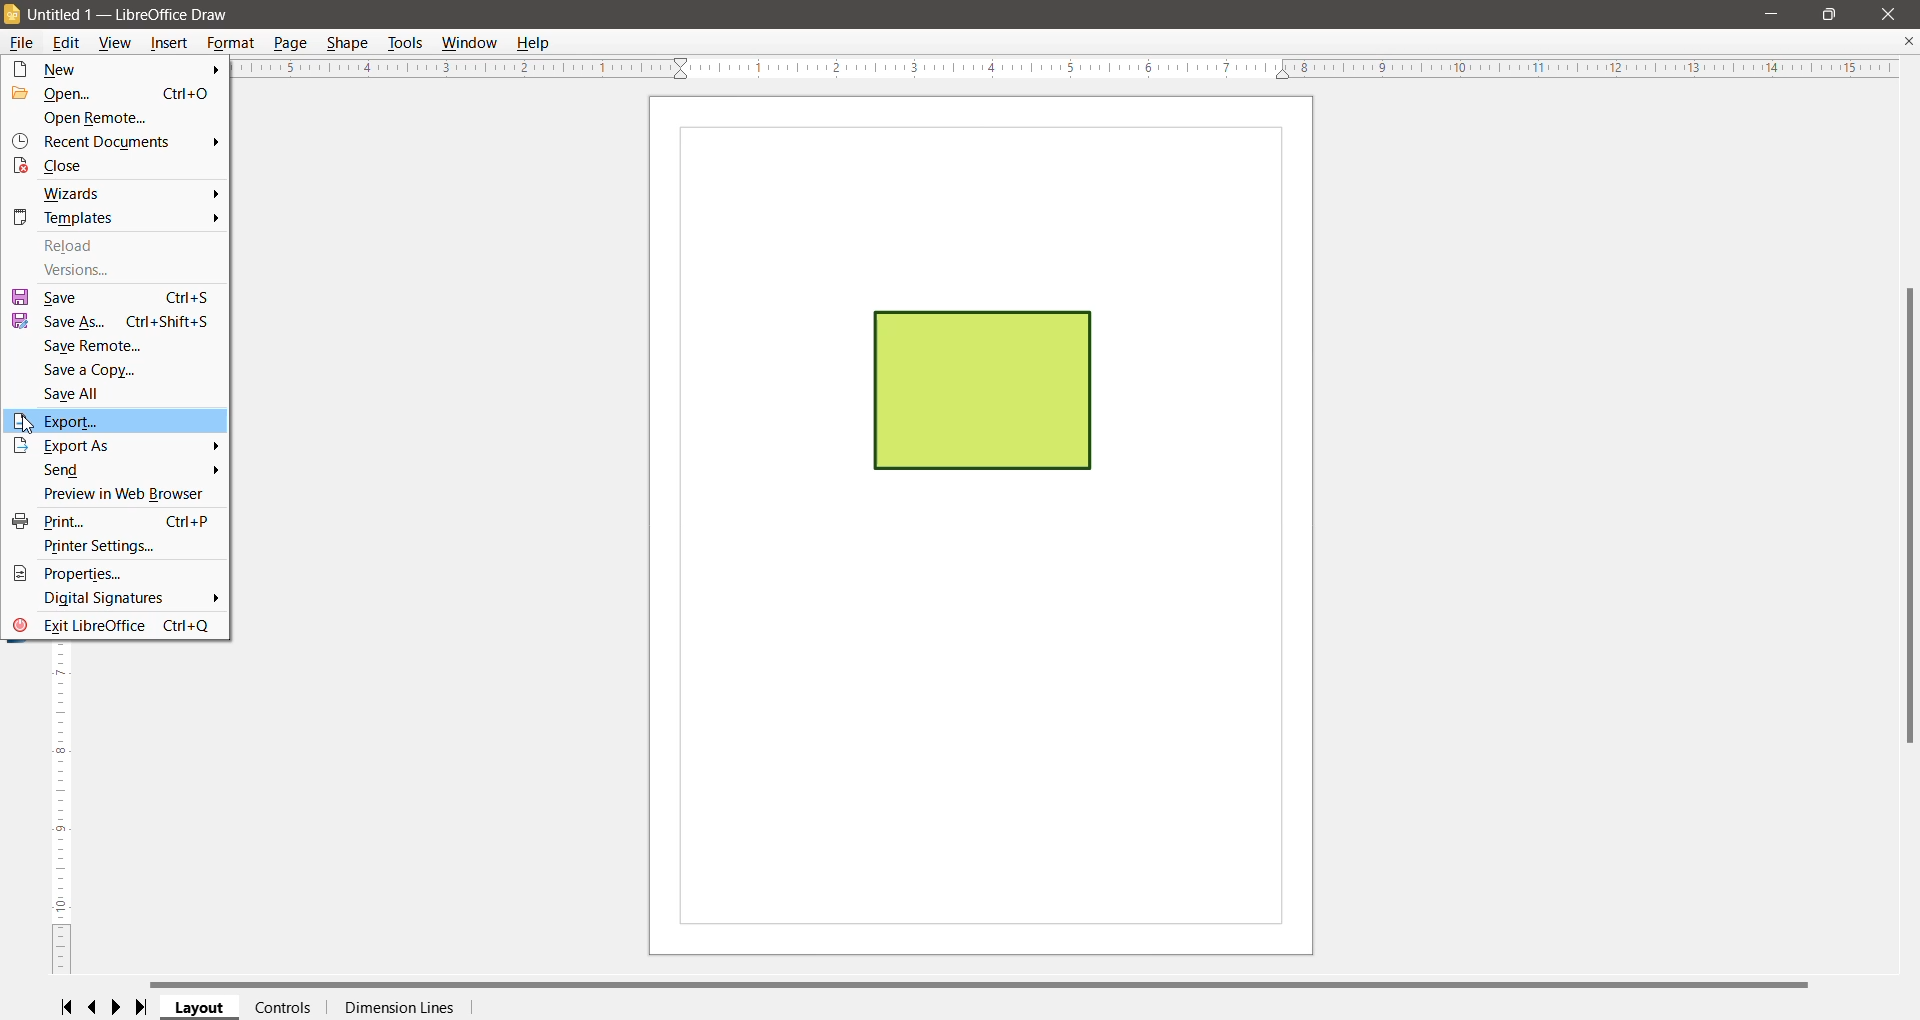  Describe the element at coordinates (1771, 12) in the screenshot. I see `Minimize` at that location.